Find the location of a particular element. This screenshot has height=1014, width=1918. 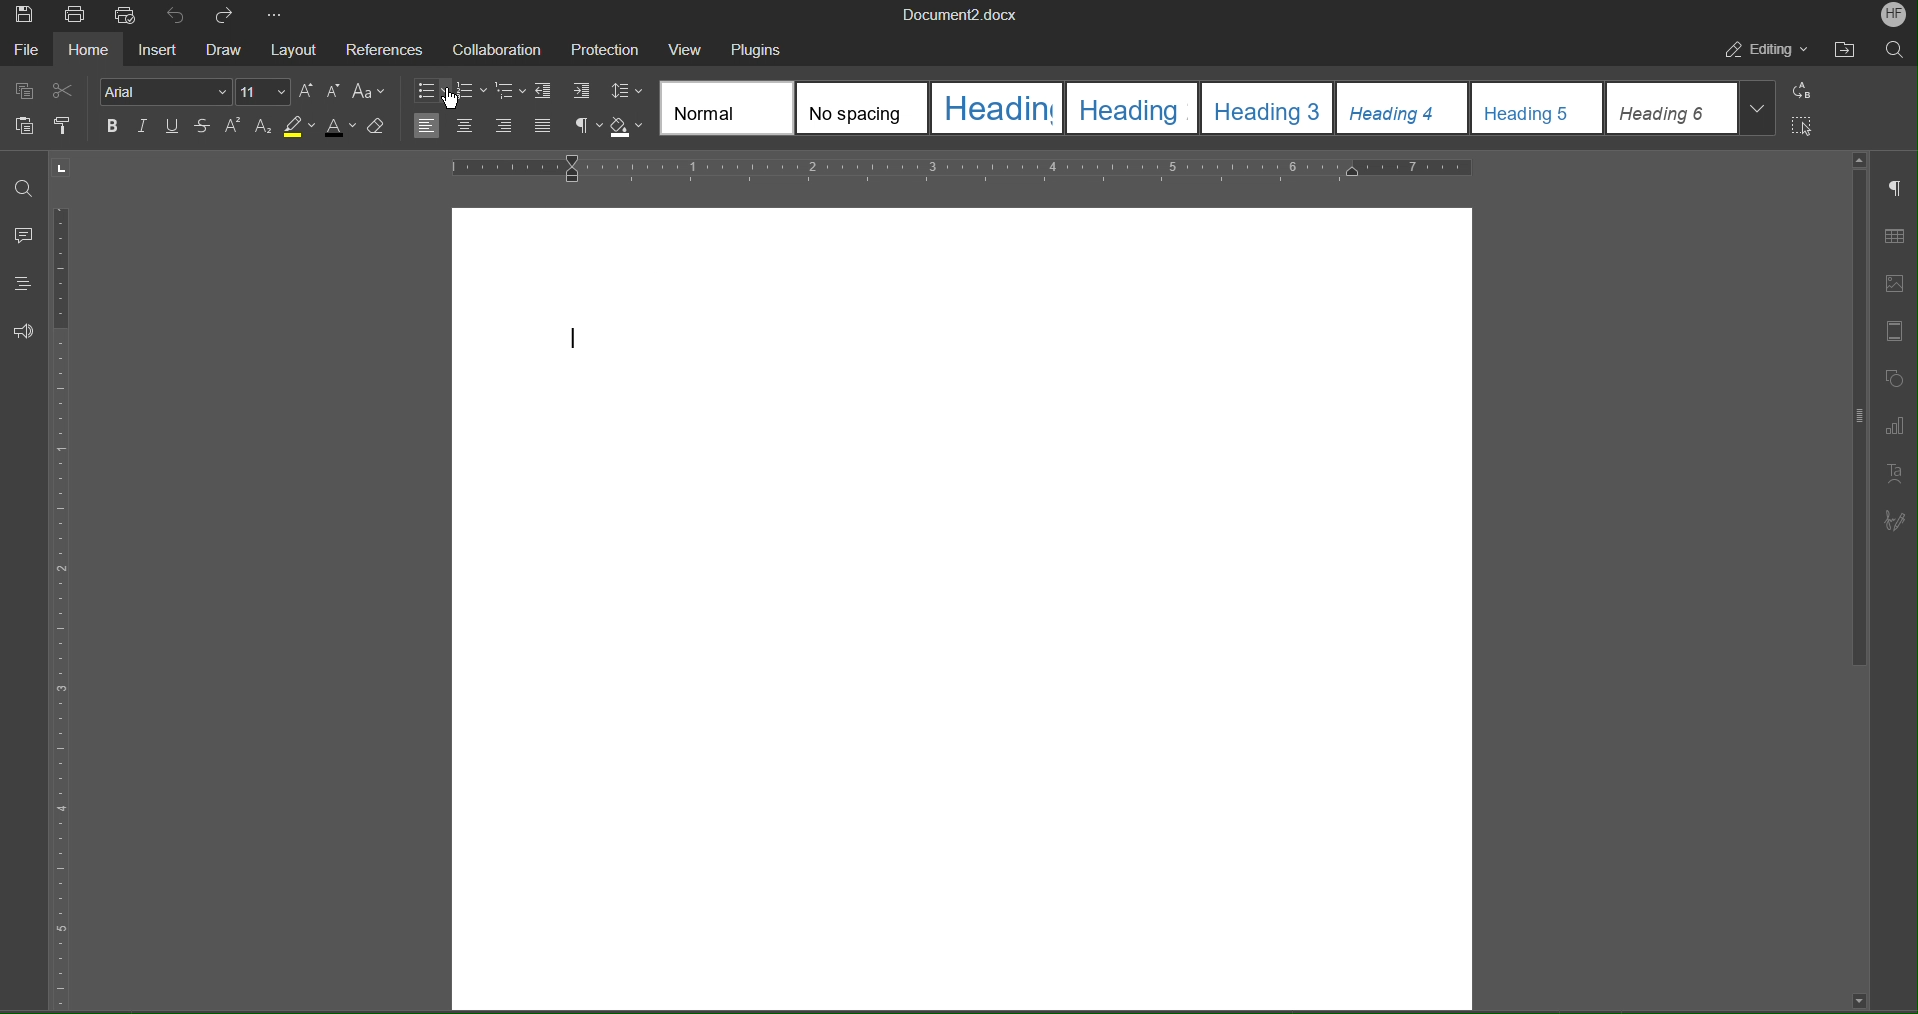

Account is located at coordinates (1895, 15).